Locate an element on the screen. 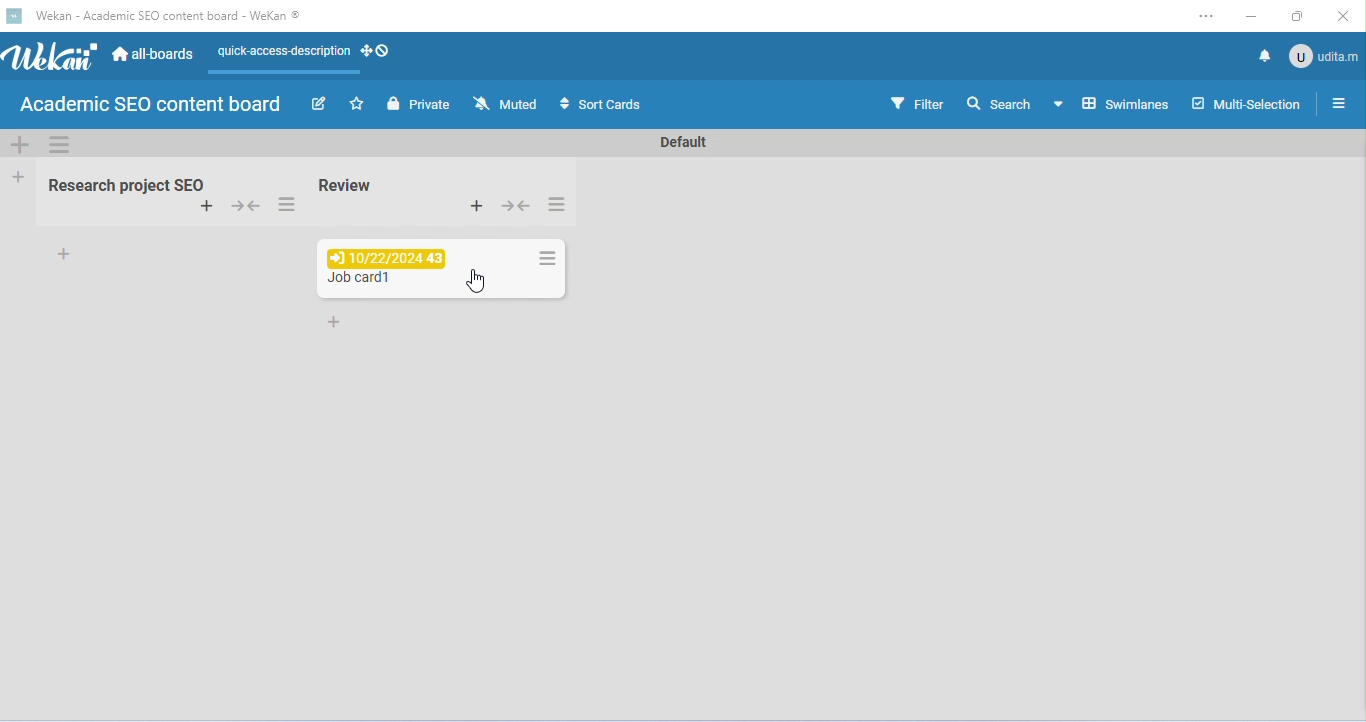  search is located at coordinates (998, 102).